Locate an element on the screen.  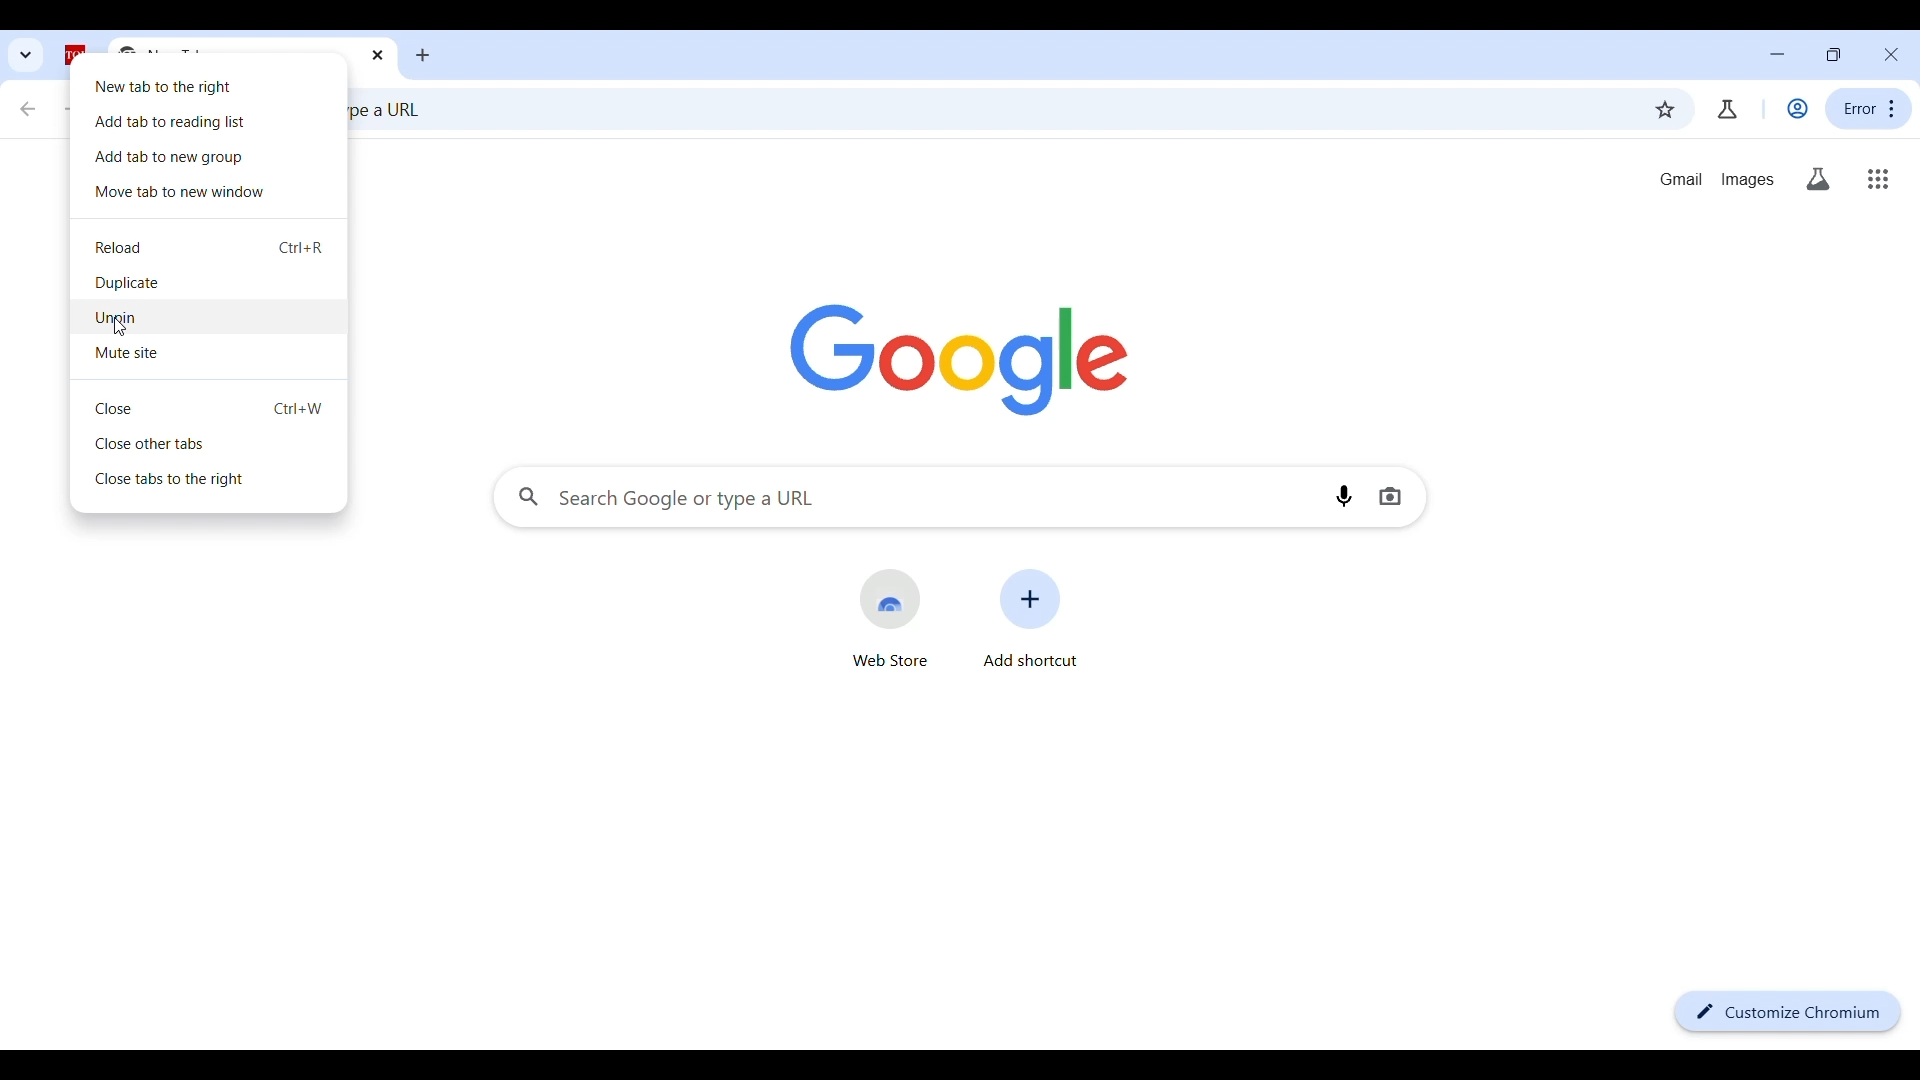
Search web box is located at coordinates (987, 112).